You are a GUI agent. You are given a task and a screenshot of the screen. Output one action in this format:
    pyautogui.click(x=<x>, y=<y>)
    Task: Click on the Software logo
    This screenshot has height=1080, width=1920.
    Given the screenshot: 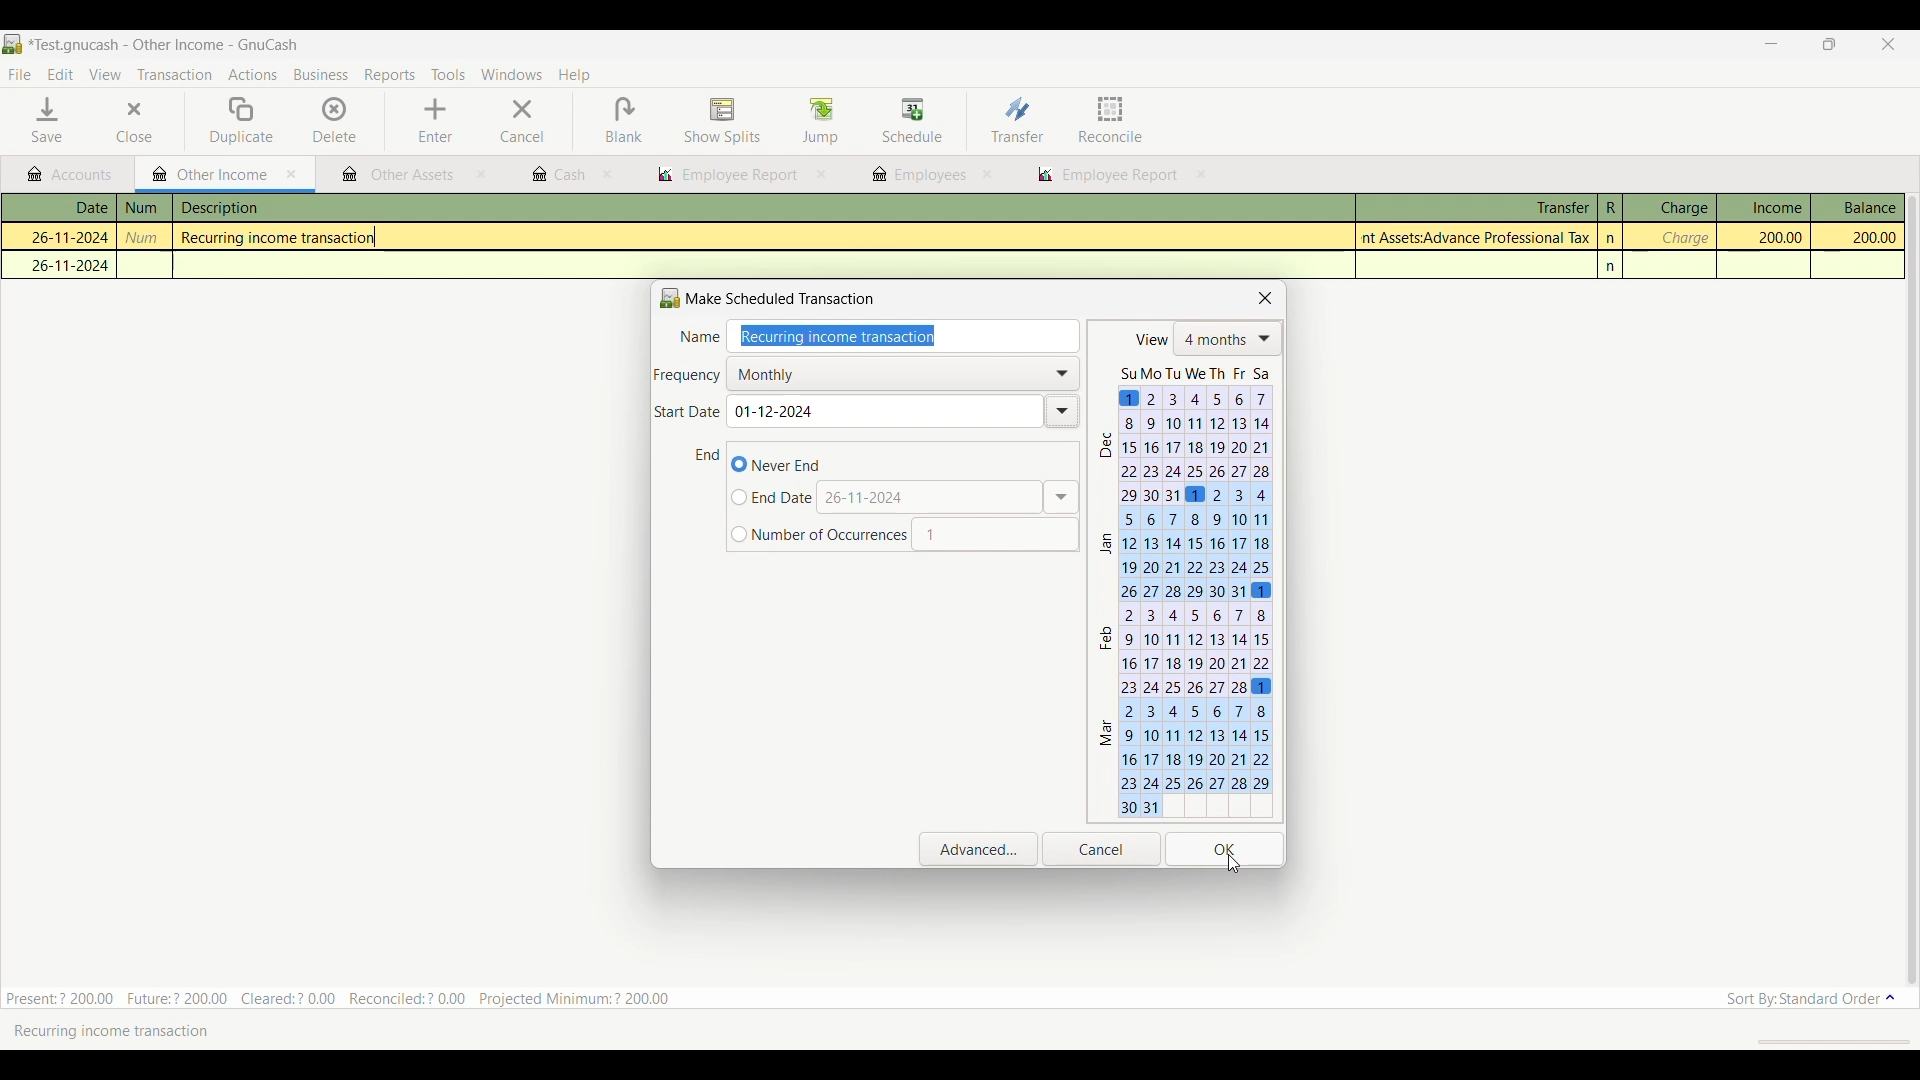 What is the action you would take?
    pyautogui.click(x=13, y=44)
    